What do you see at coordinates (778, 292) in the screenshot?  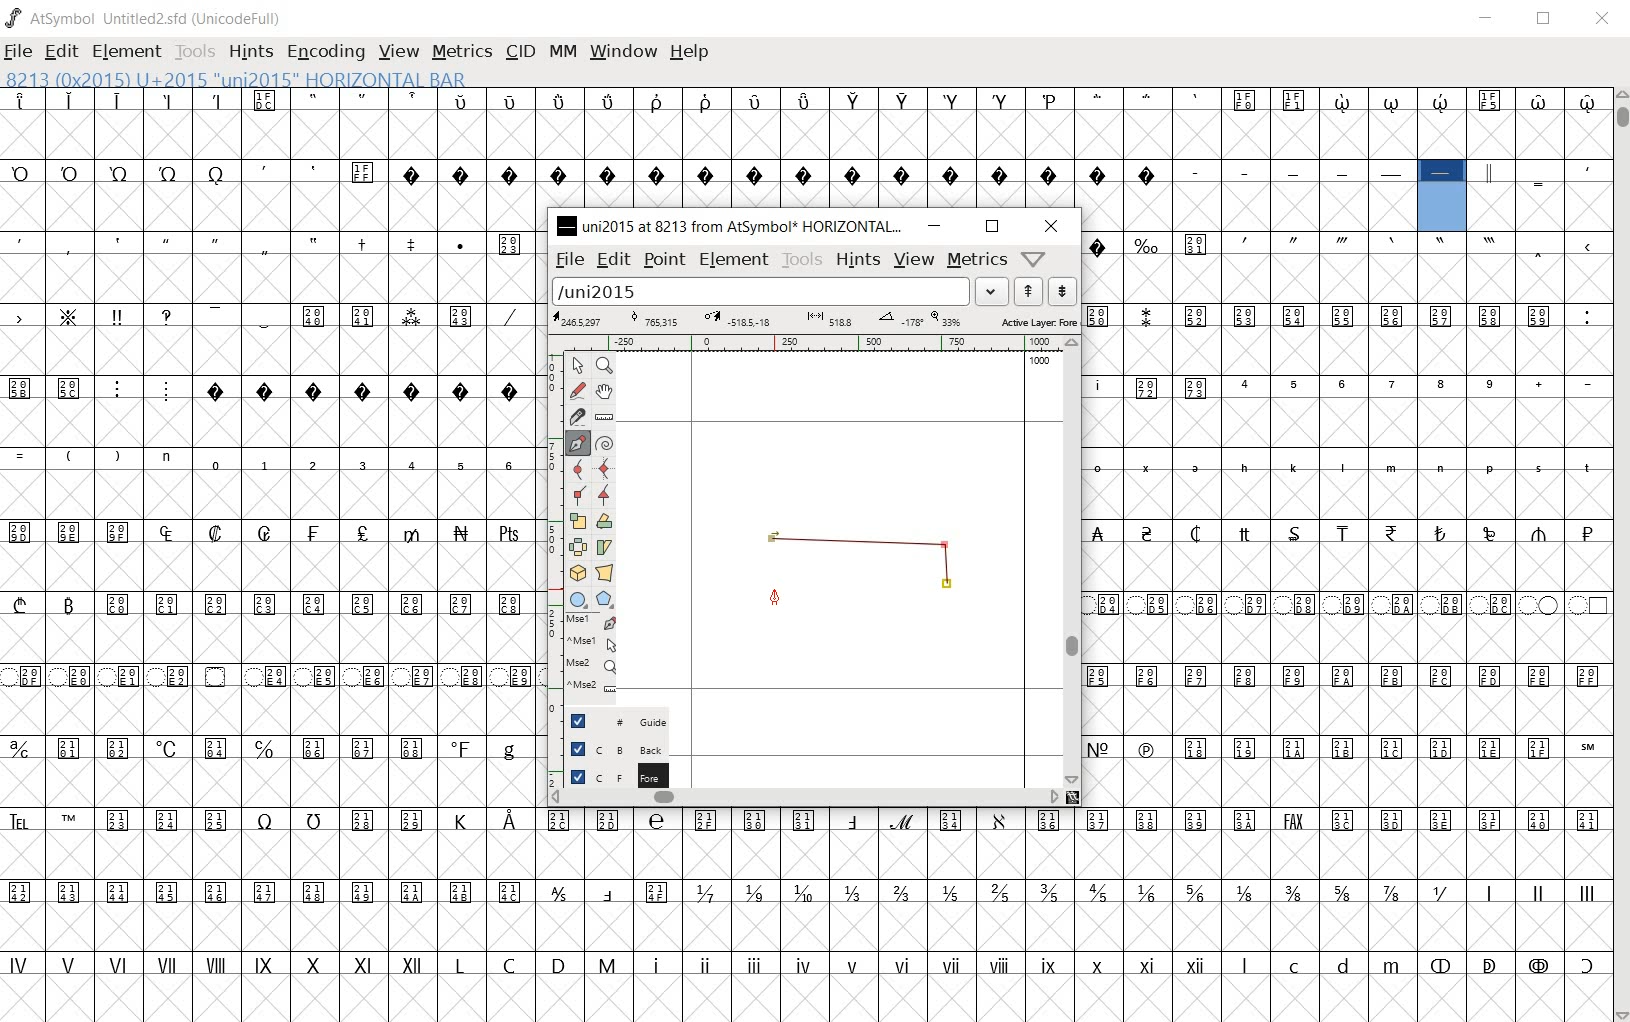 I see `load word list` at bounding box center [778, 292].